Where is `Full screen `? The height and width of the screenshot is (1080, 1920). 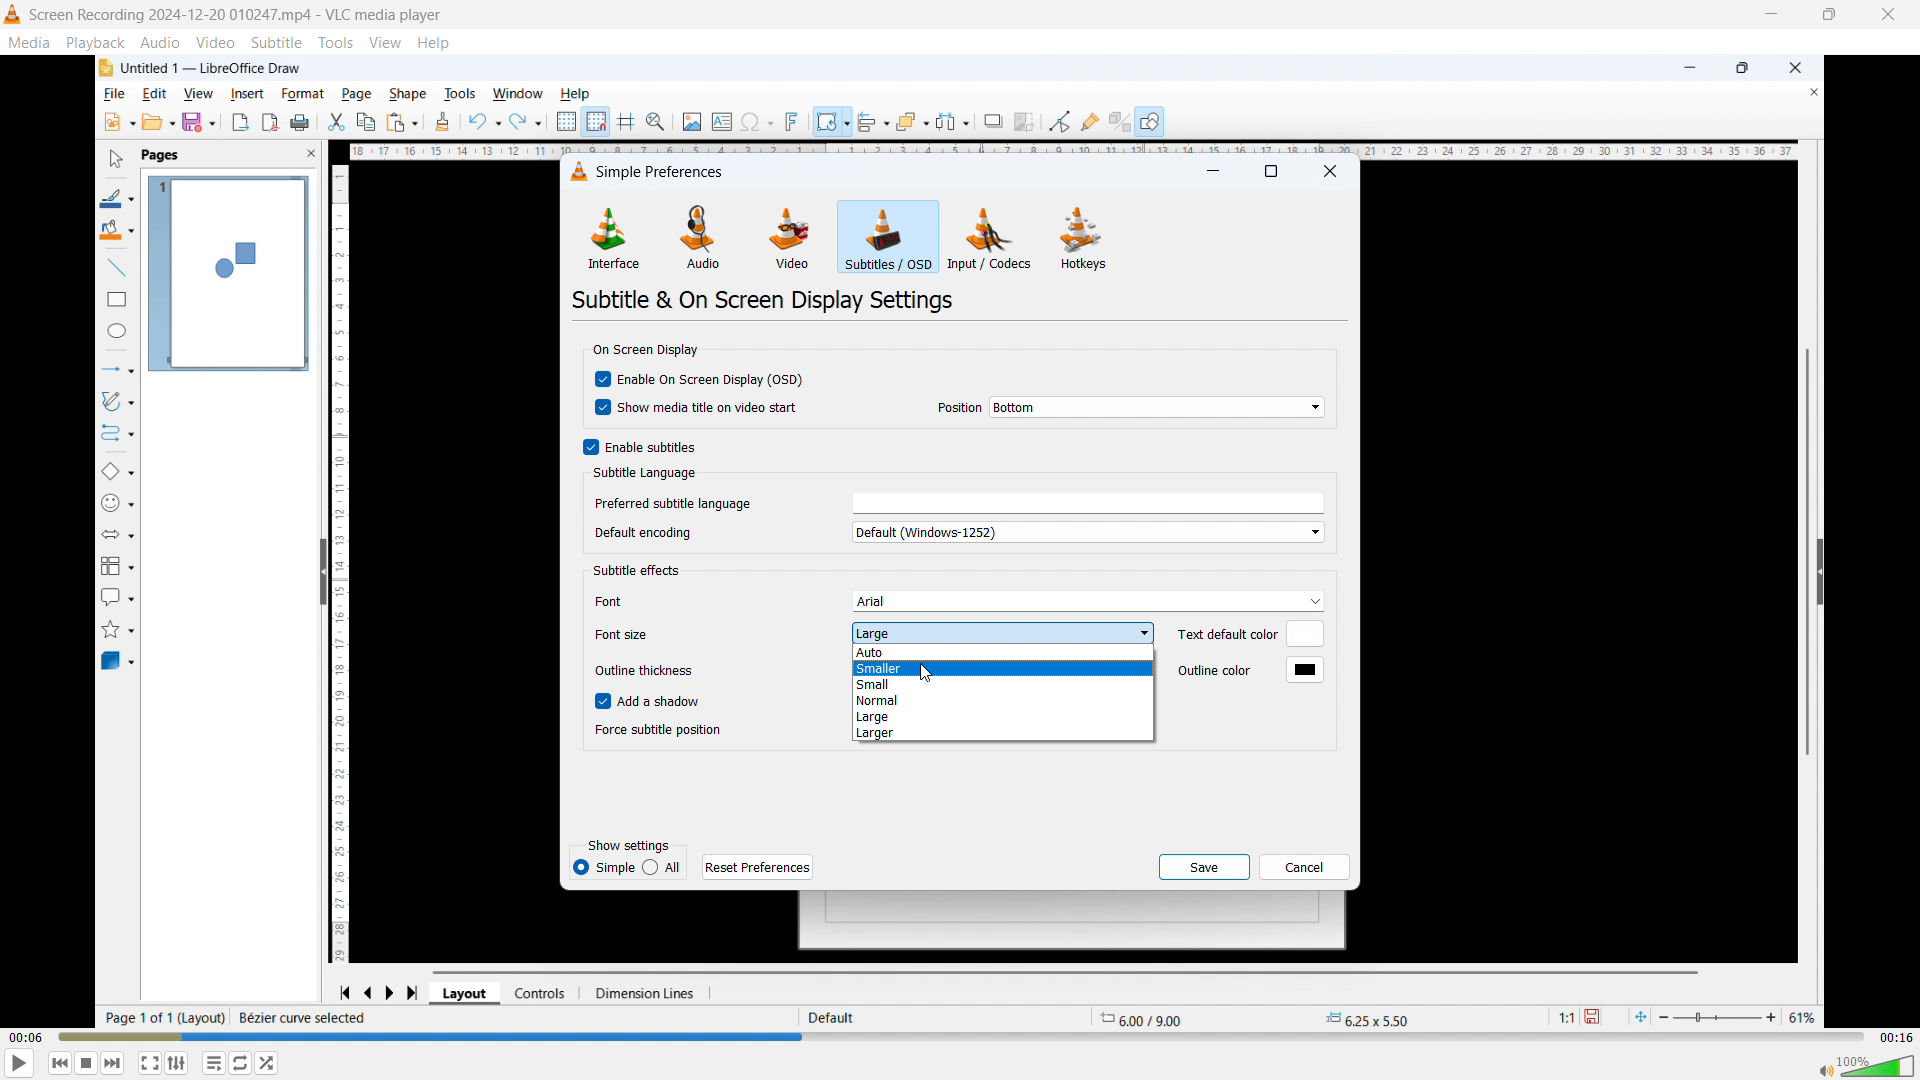 Full screen  is located at coordinates (150, 1063).